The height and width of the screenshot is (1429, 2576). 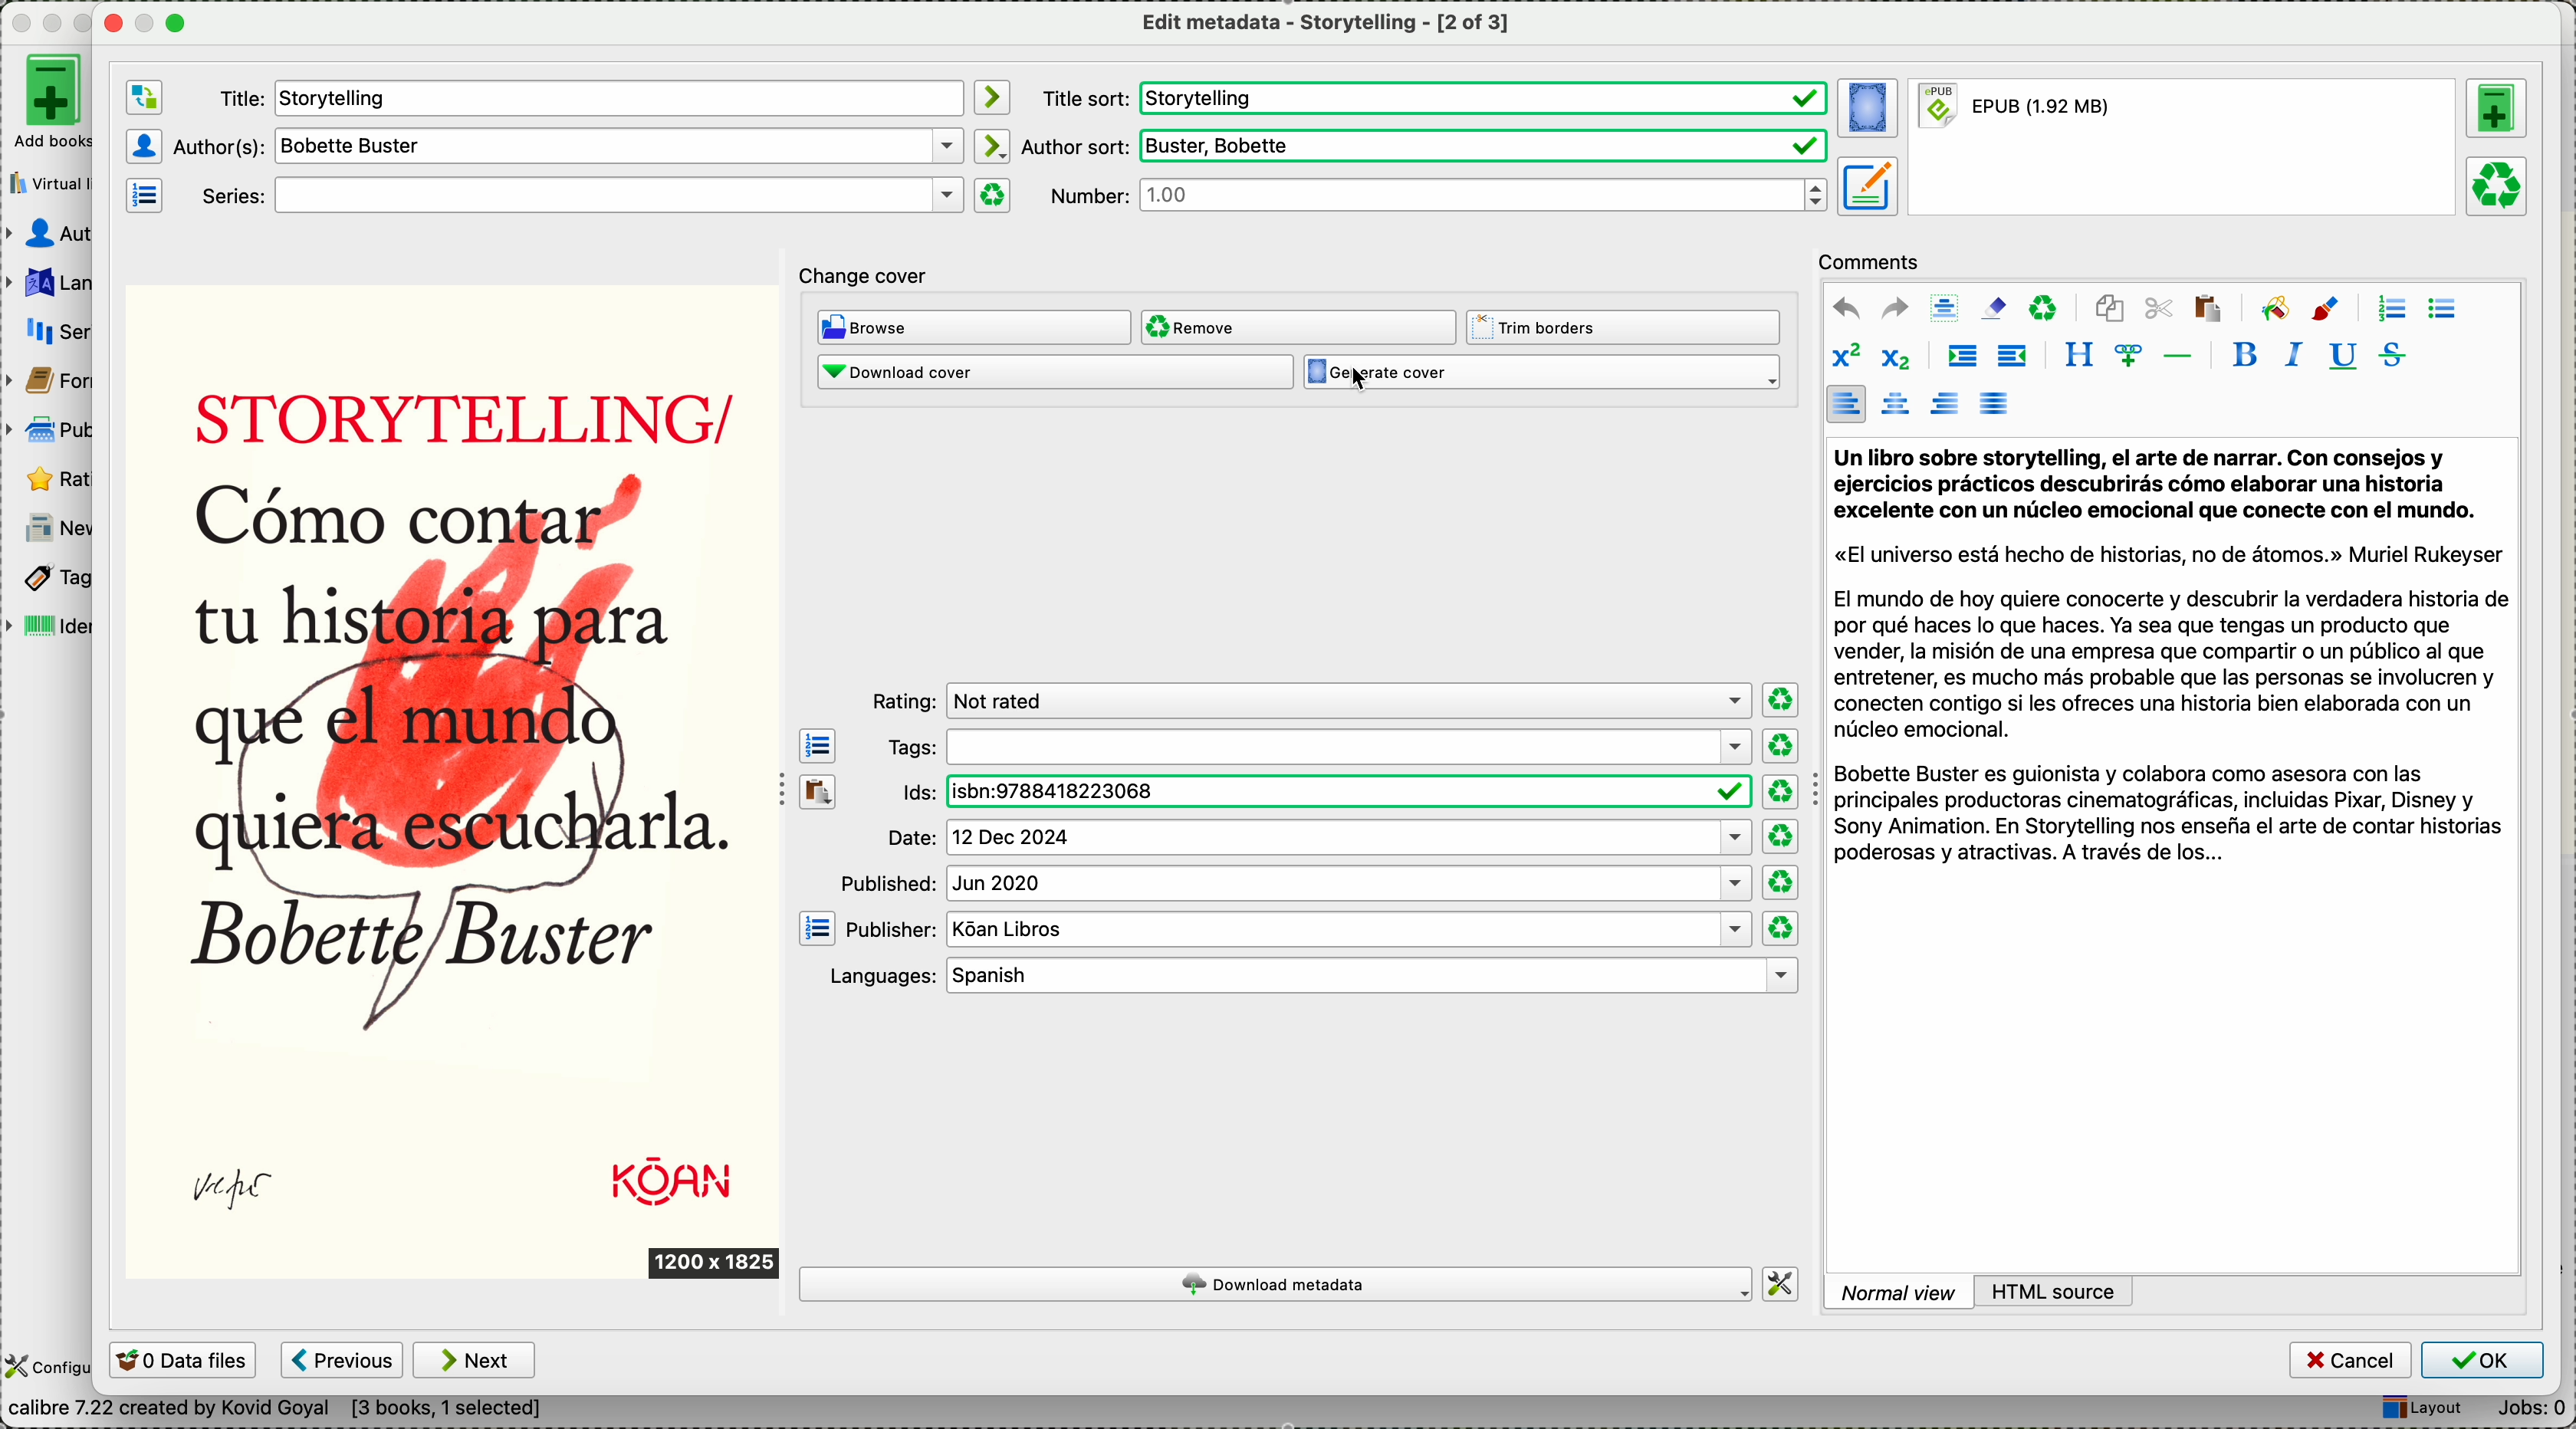 What do you see at coordinates (1849, 356) in the screenshot?
I see `superscript` at bounding box center [1849, 356].